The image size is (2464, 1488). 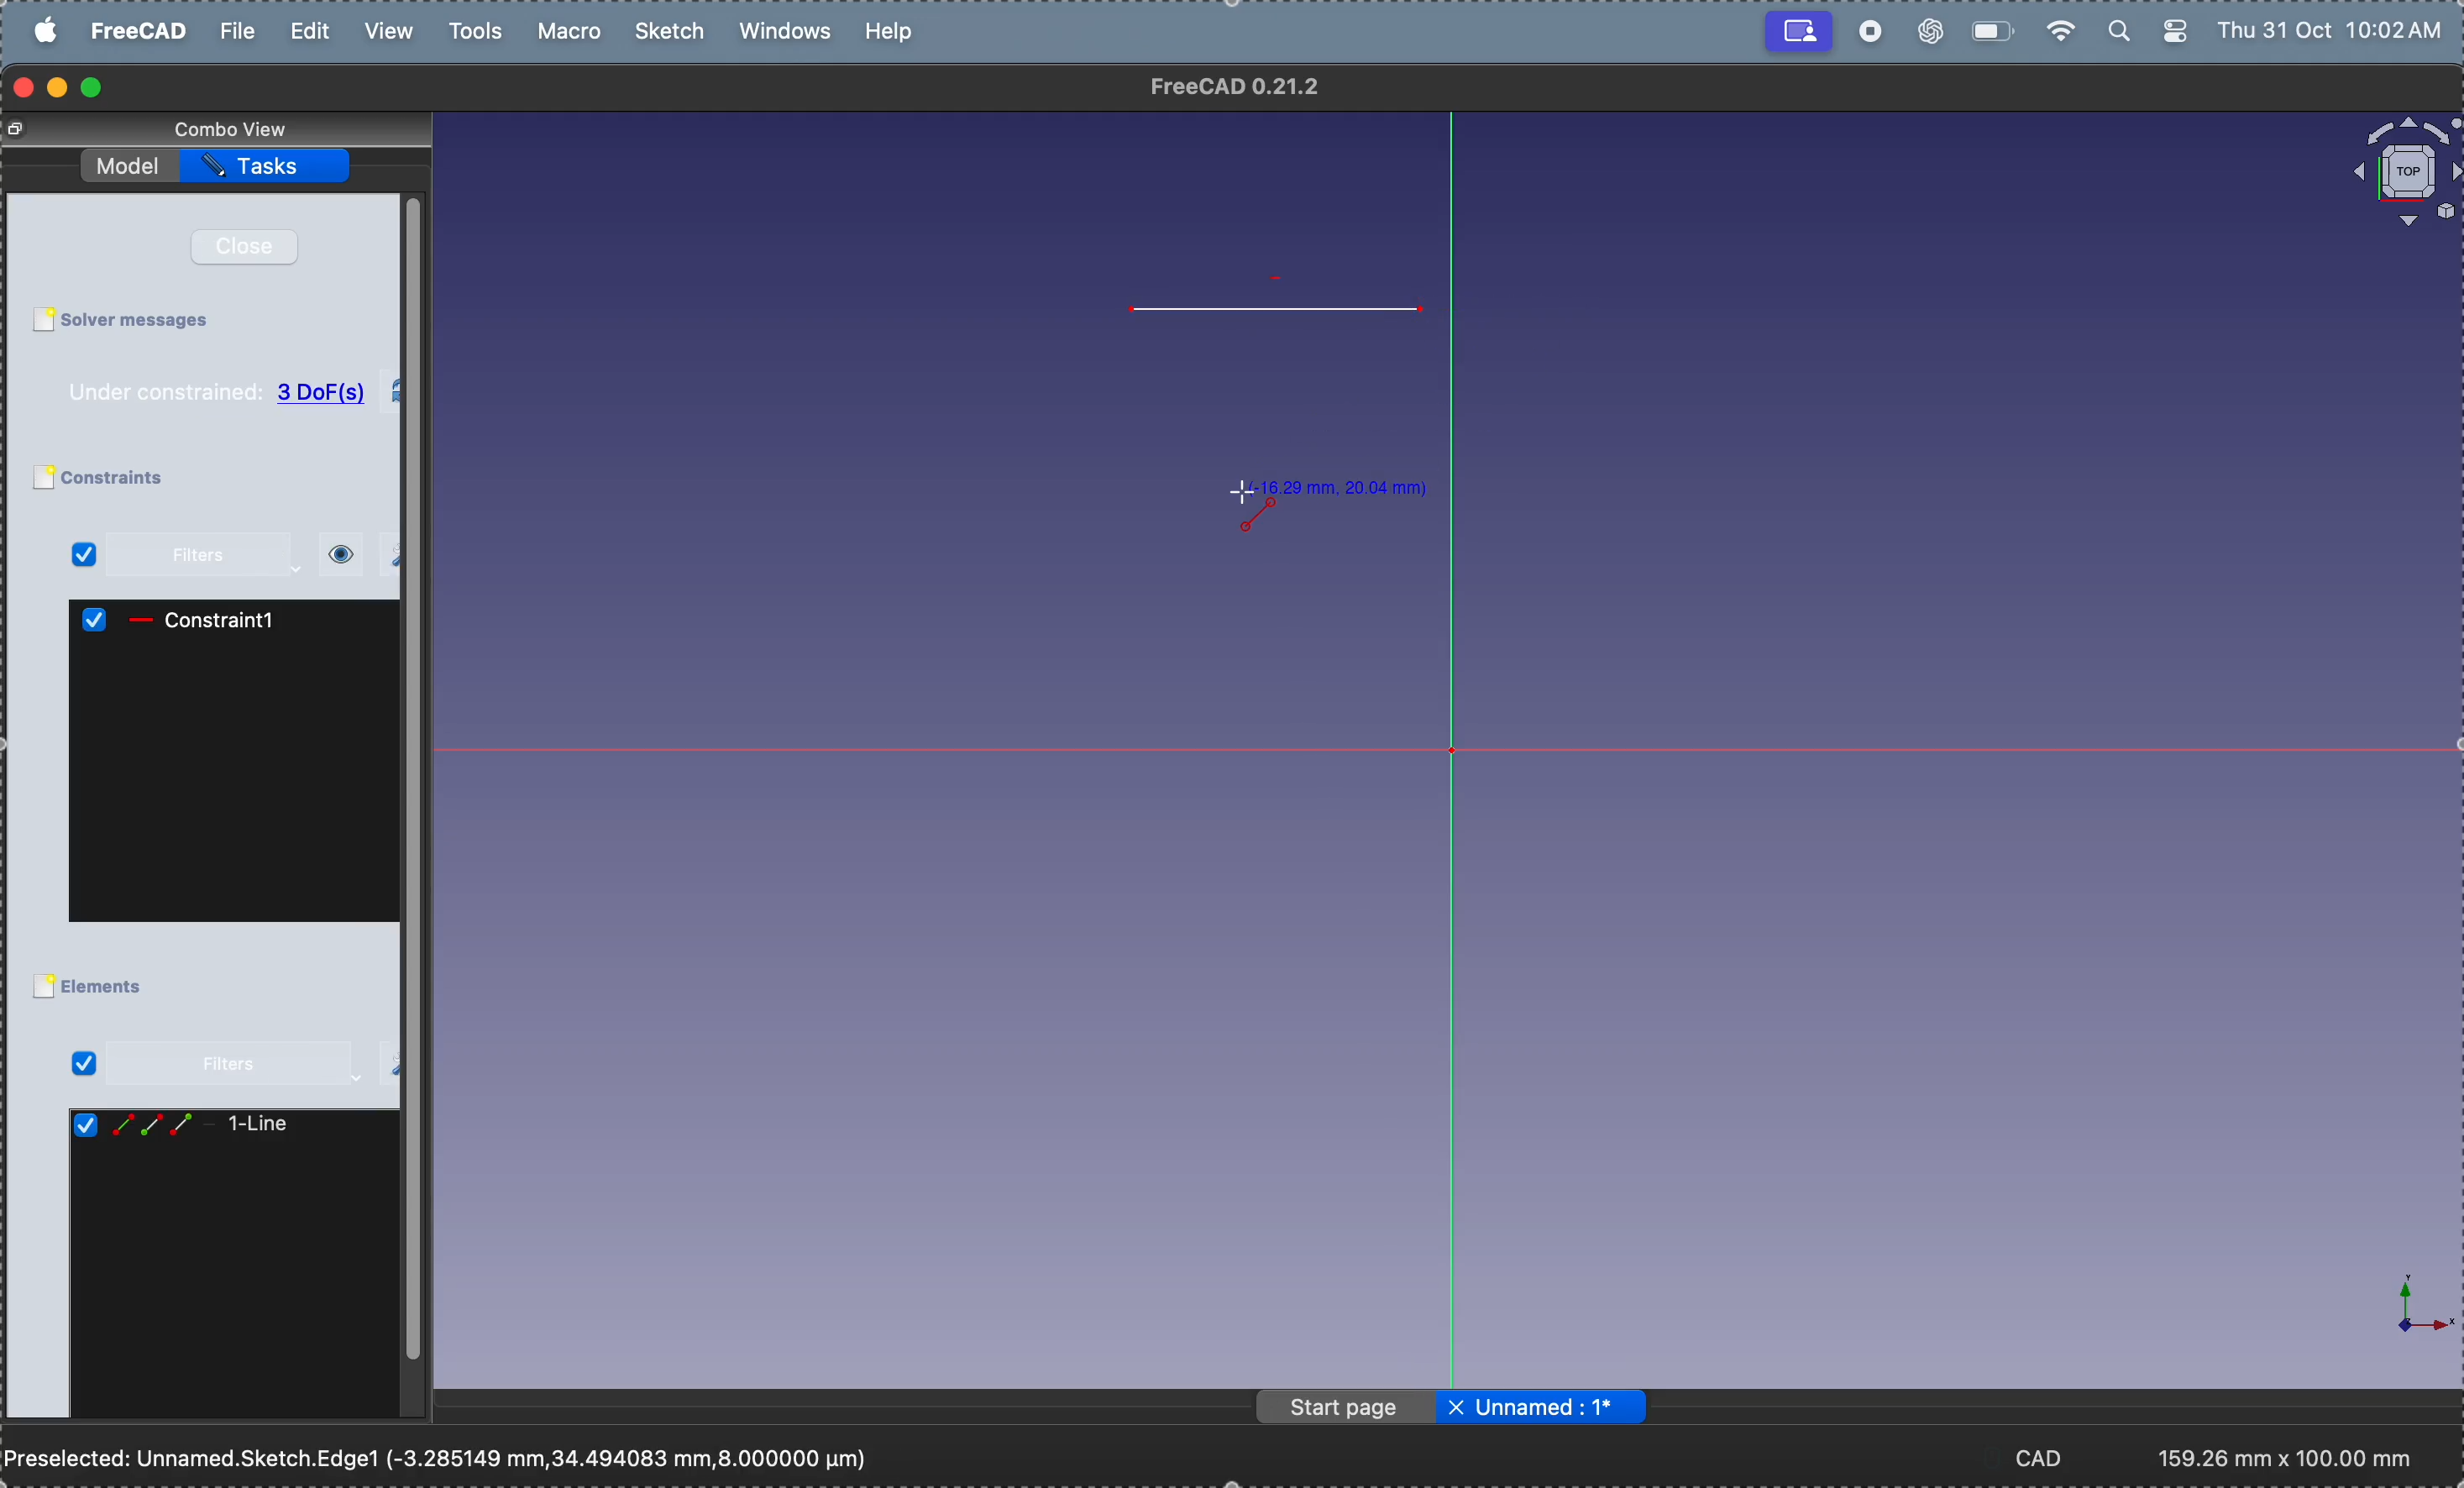 What do you see at coordinates (94, 89) in the screenshot?
I see `maximize` at bounding box center [94, 89].